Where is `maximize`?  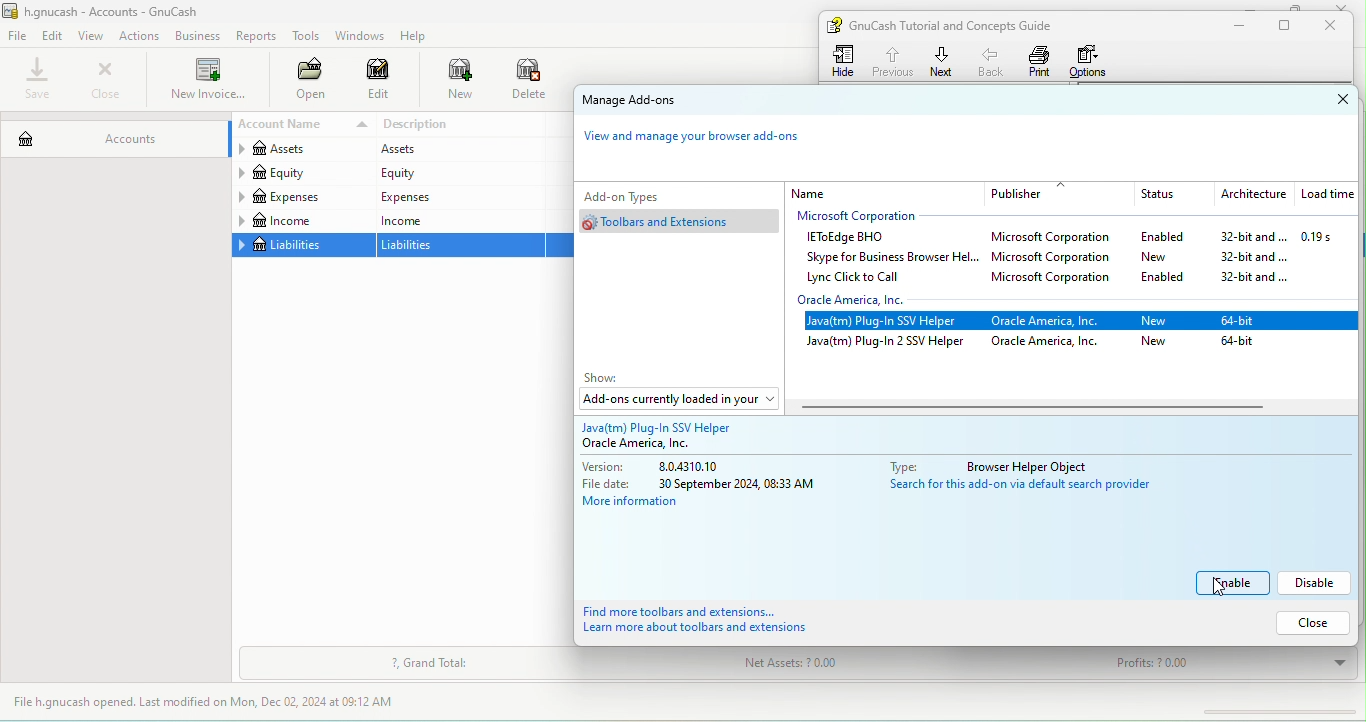
maximize is located at coordinates (1292, 7).